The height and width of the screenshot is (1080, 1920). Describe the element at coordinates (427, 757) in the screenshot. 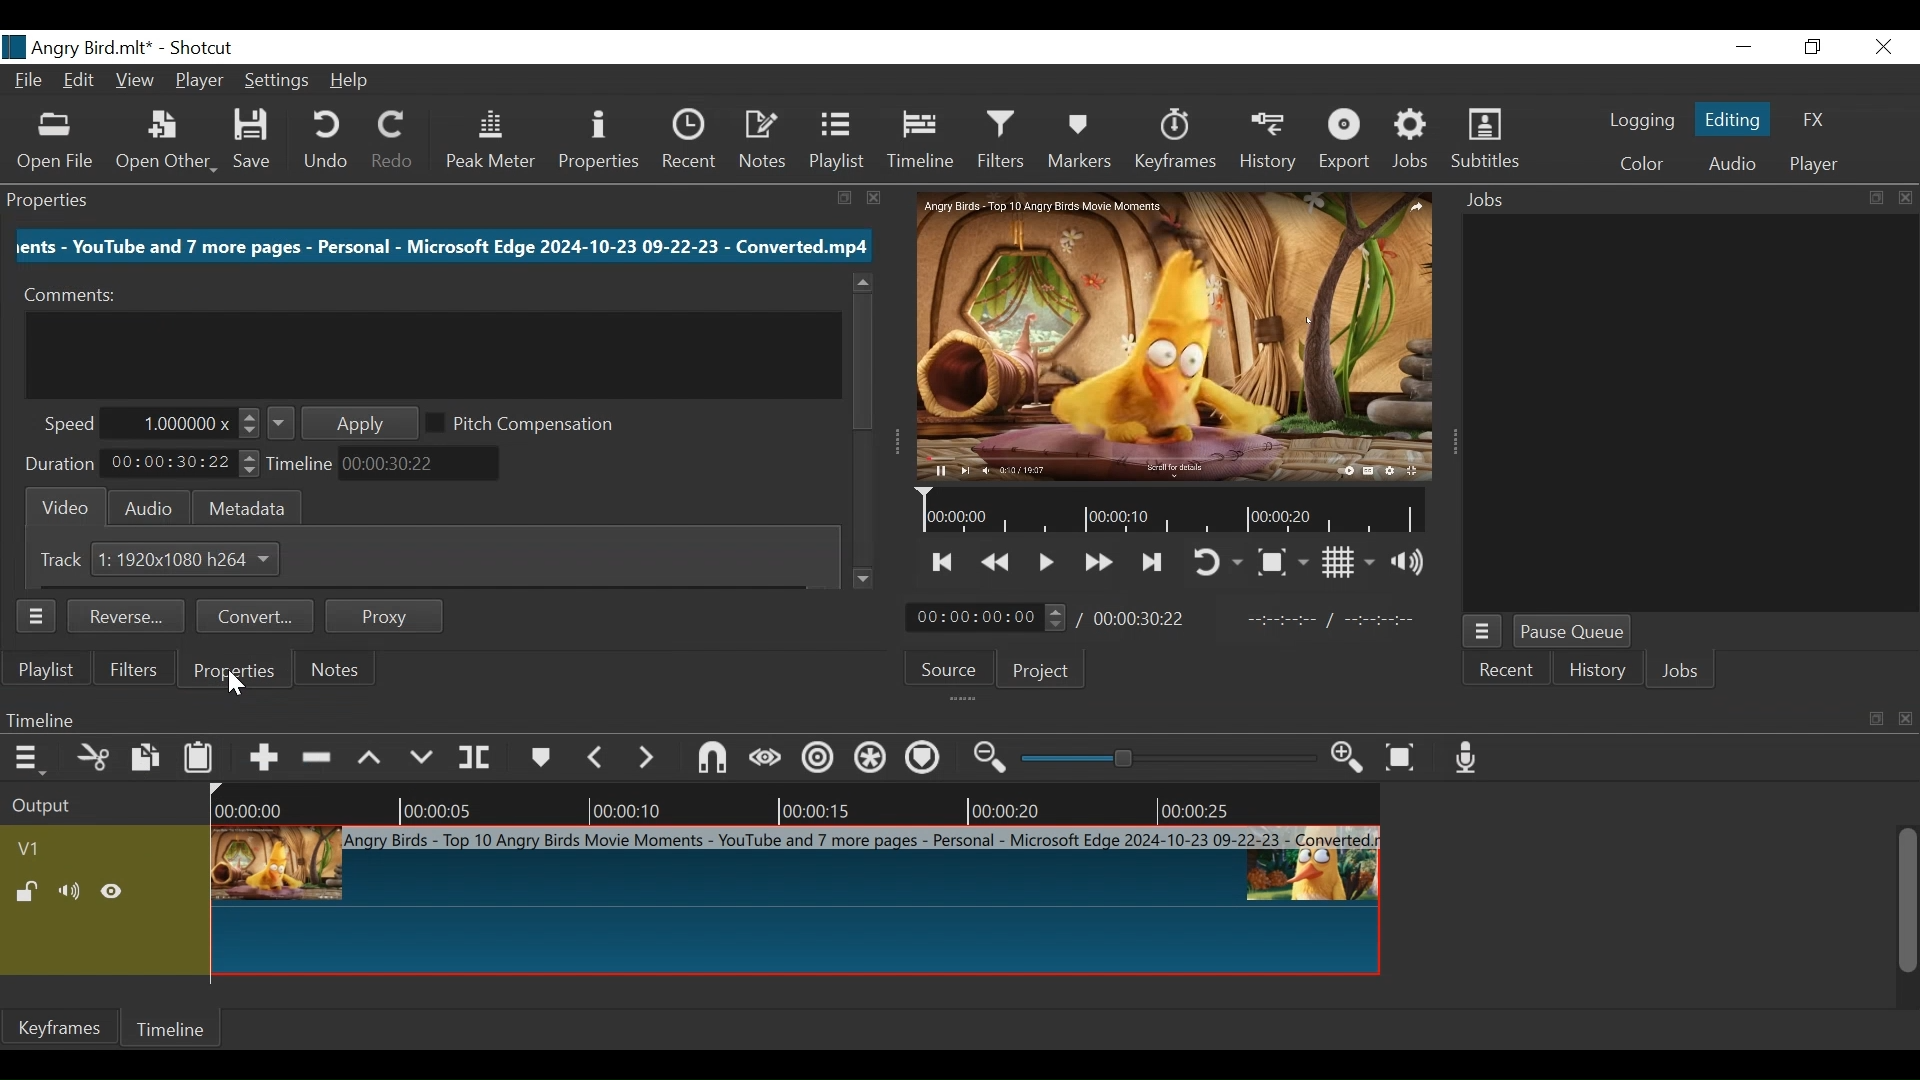

I see `Overwrite` at that location.